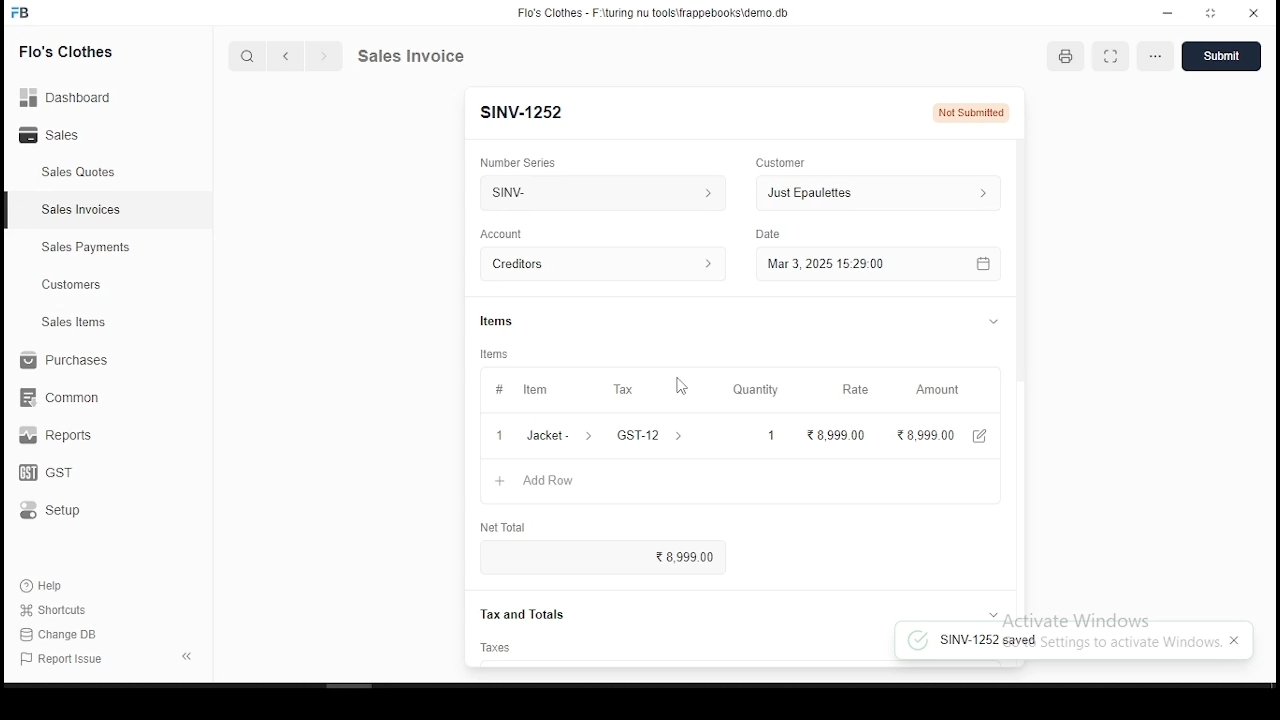 The width and height of the screenshot is (1280, 720). Describe the element at coordinates (540, 109) in the screenshot. I see `SQUOT-1001` at that location.